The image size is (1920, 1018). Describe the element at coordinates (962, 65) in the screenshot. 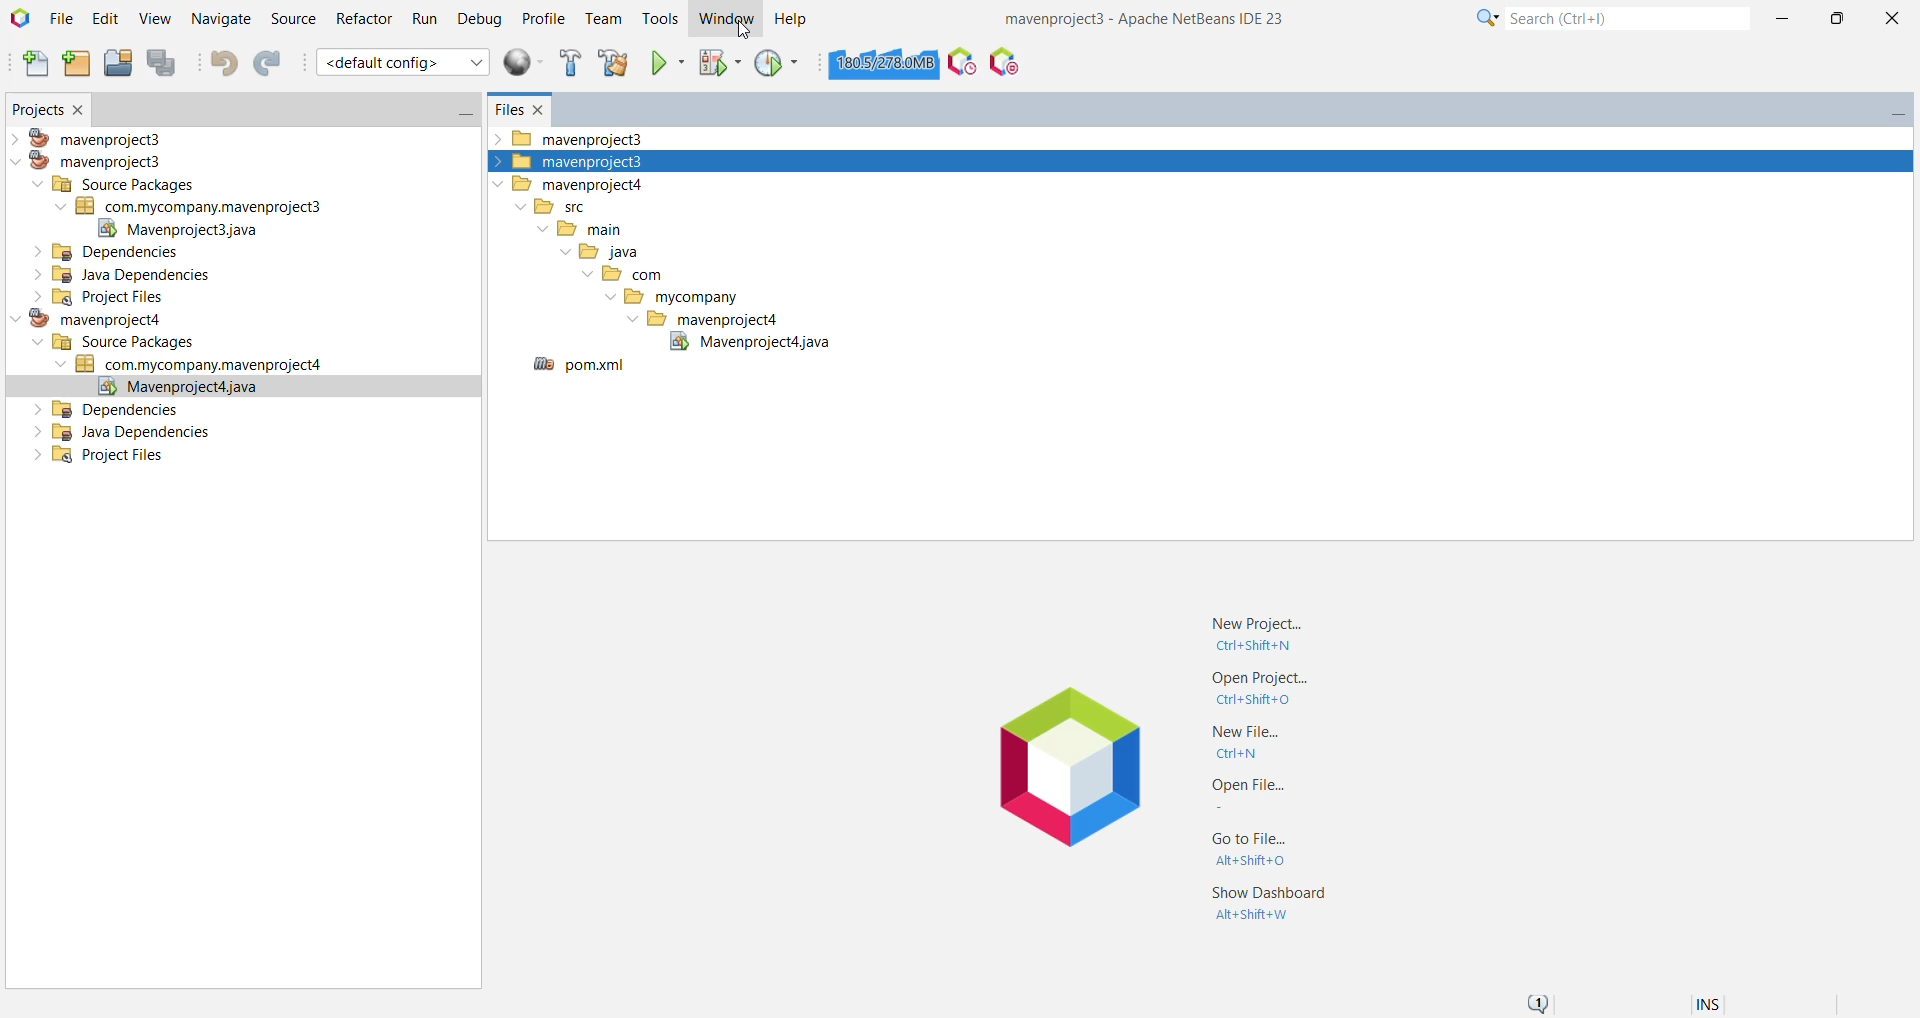

I see `Profile the IDE` at that location.